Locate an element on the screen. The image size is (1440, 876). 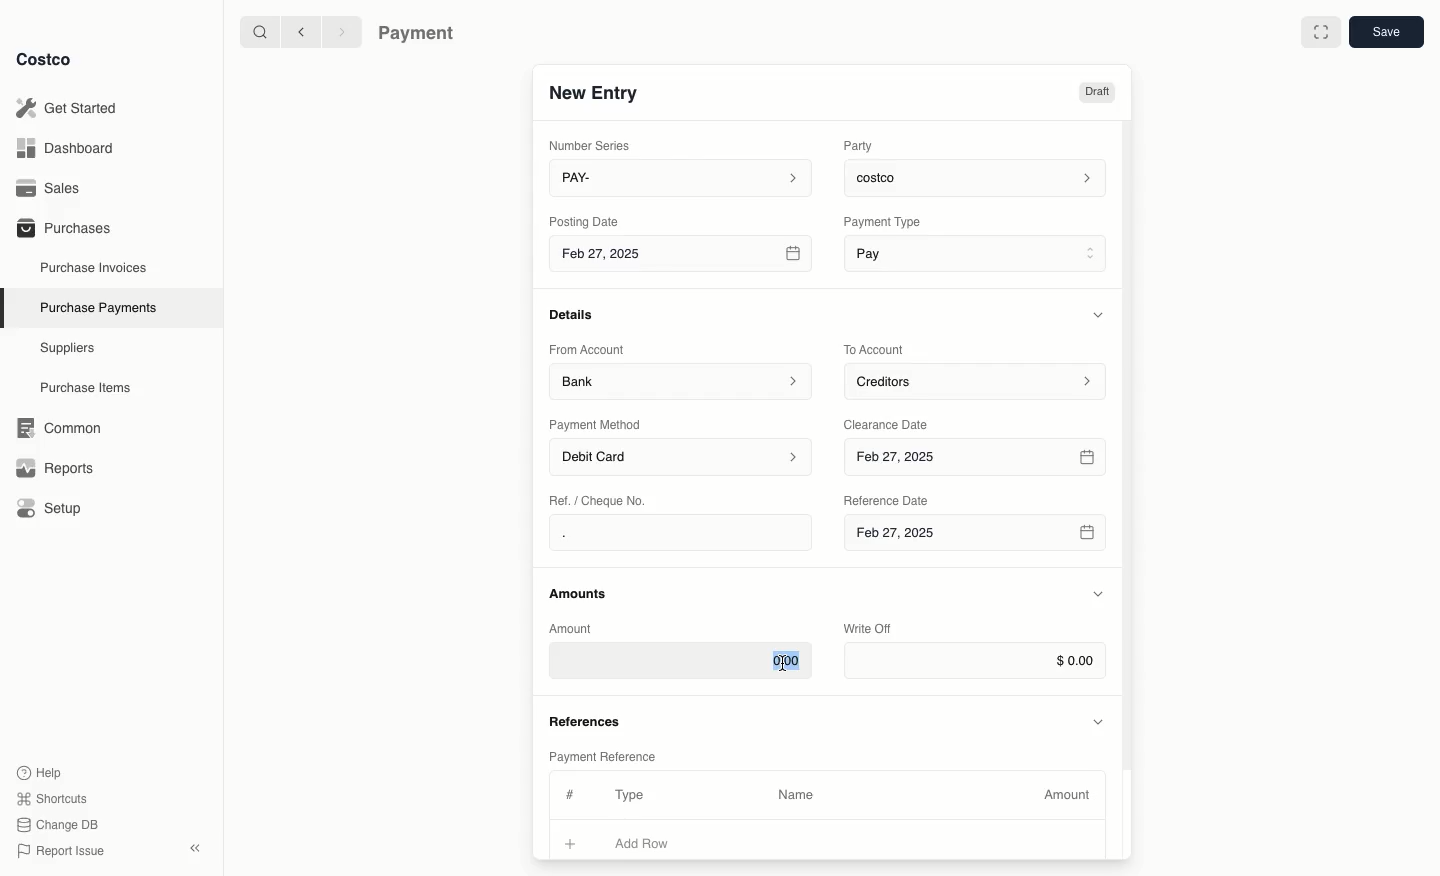
Dashboard is located at coordinates (71, 147).